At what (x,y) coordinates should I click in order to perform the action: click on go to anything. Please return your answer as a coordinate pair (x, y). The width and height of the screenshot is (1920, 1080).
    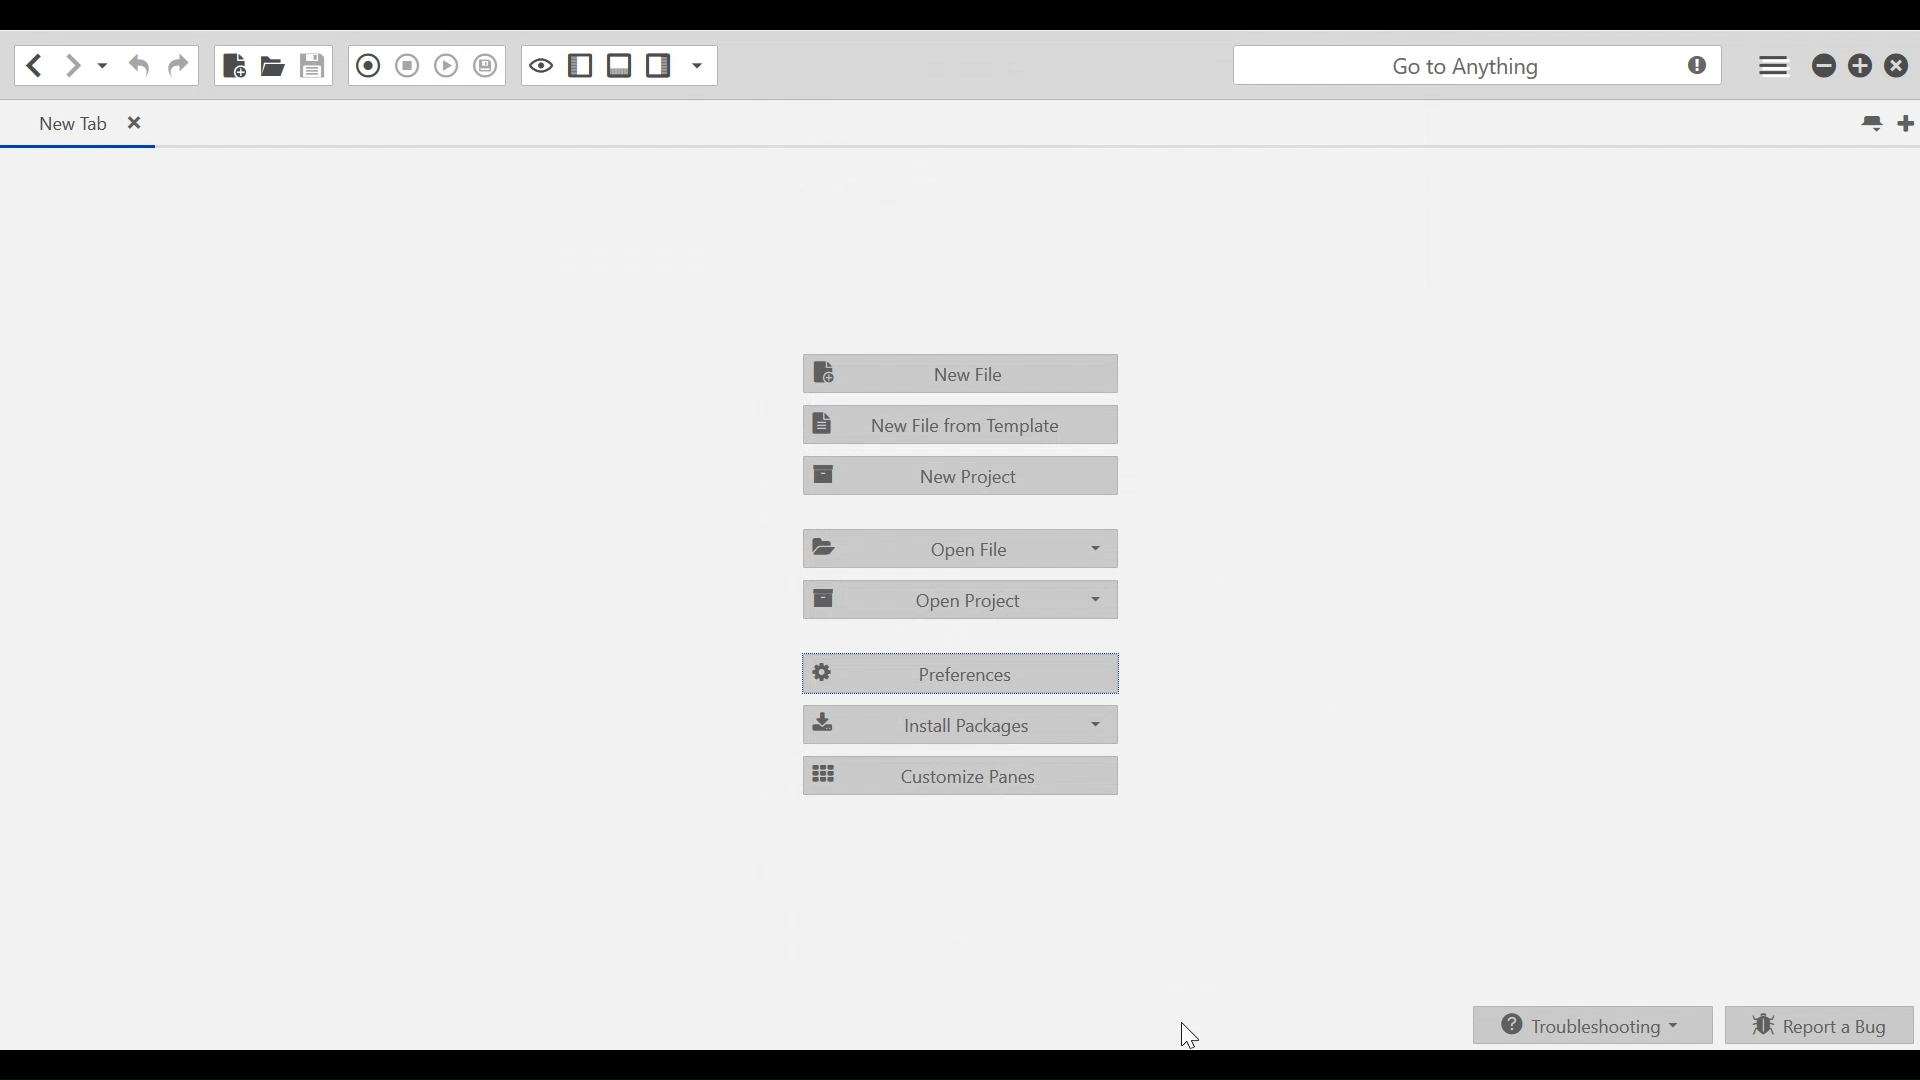
    Looking at the image, I should click on (1477, 66).